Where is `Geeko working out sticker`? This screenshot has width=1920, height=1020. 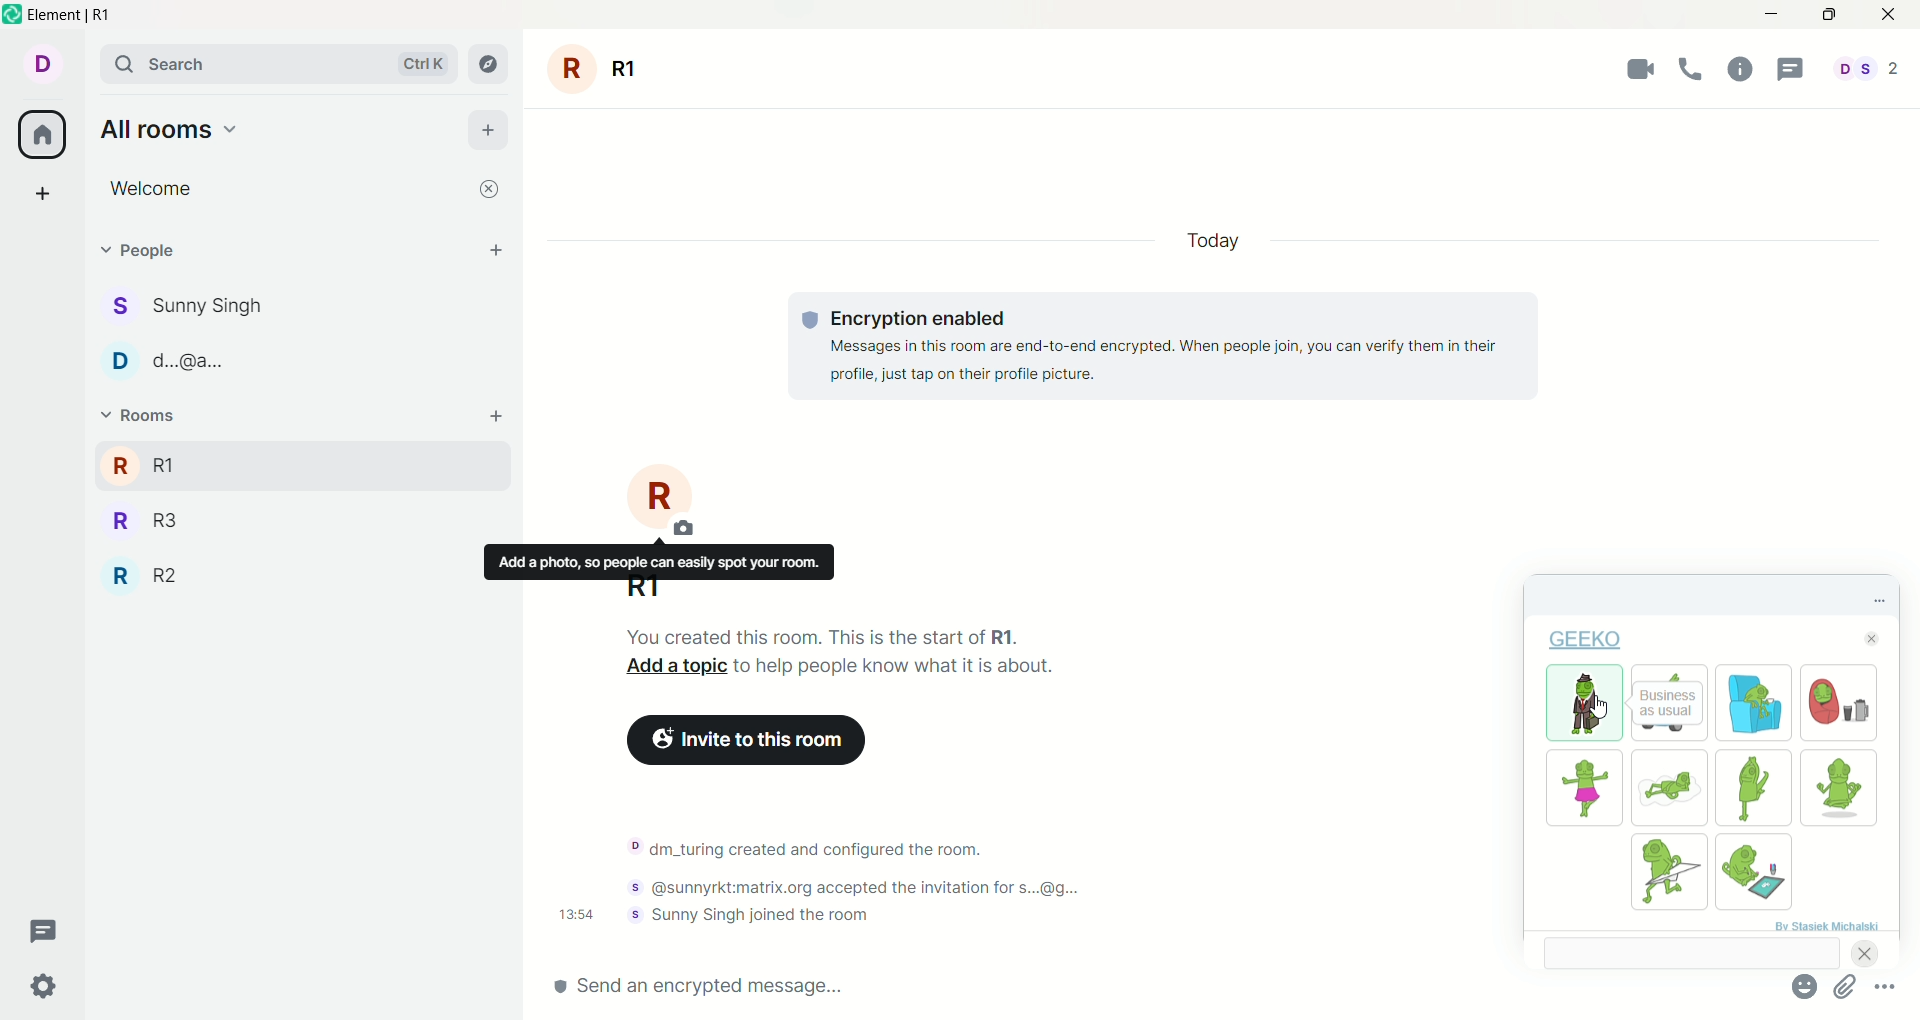
Geeko working out sticker is located at coordinates (1753, 787).